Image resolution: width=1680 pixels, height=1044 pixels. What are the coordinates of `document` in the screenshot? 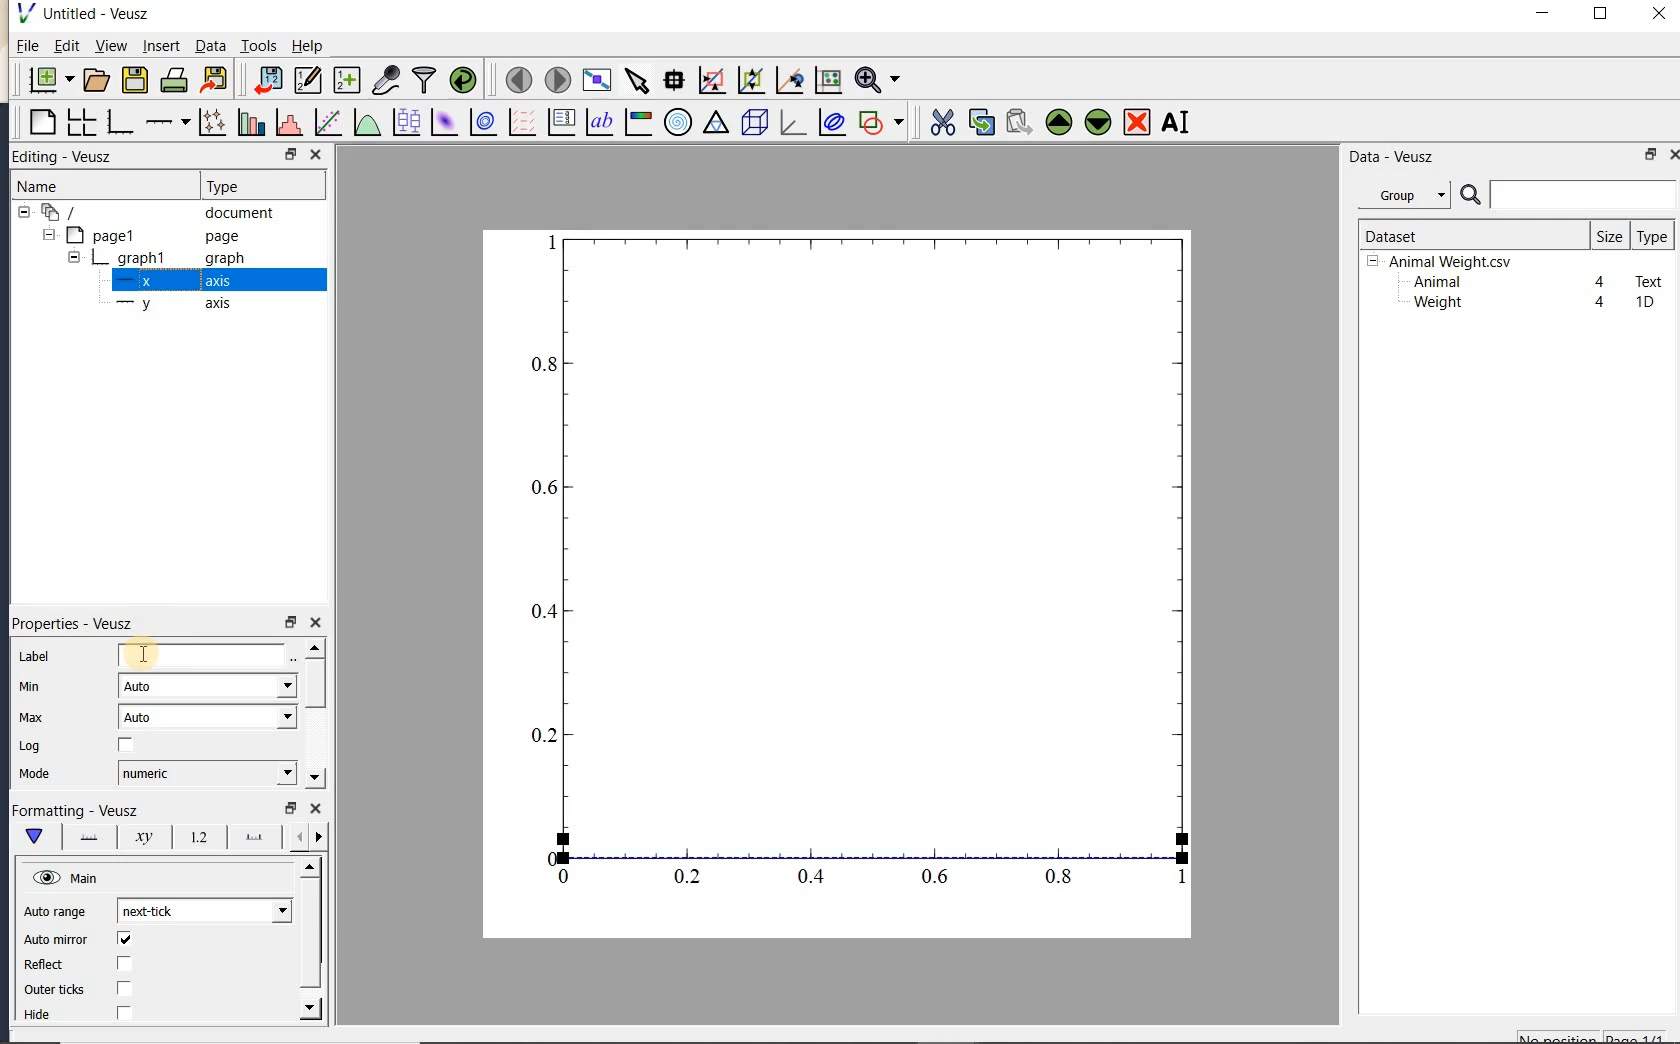 It's located at (152, 213).